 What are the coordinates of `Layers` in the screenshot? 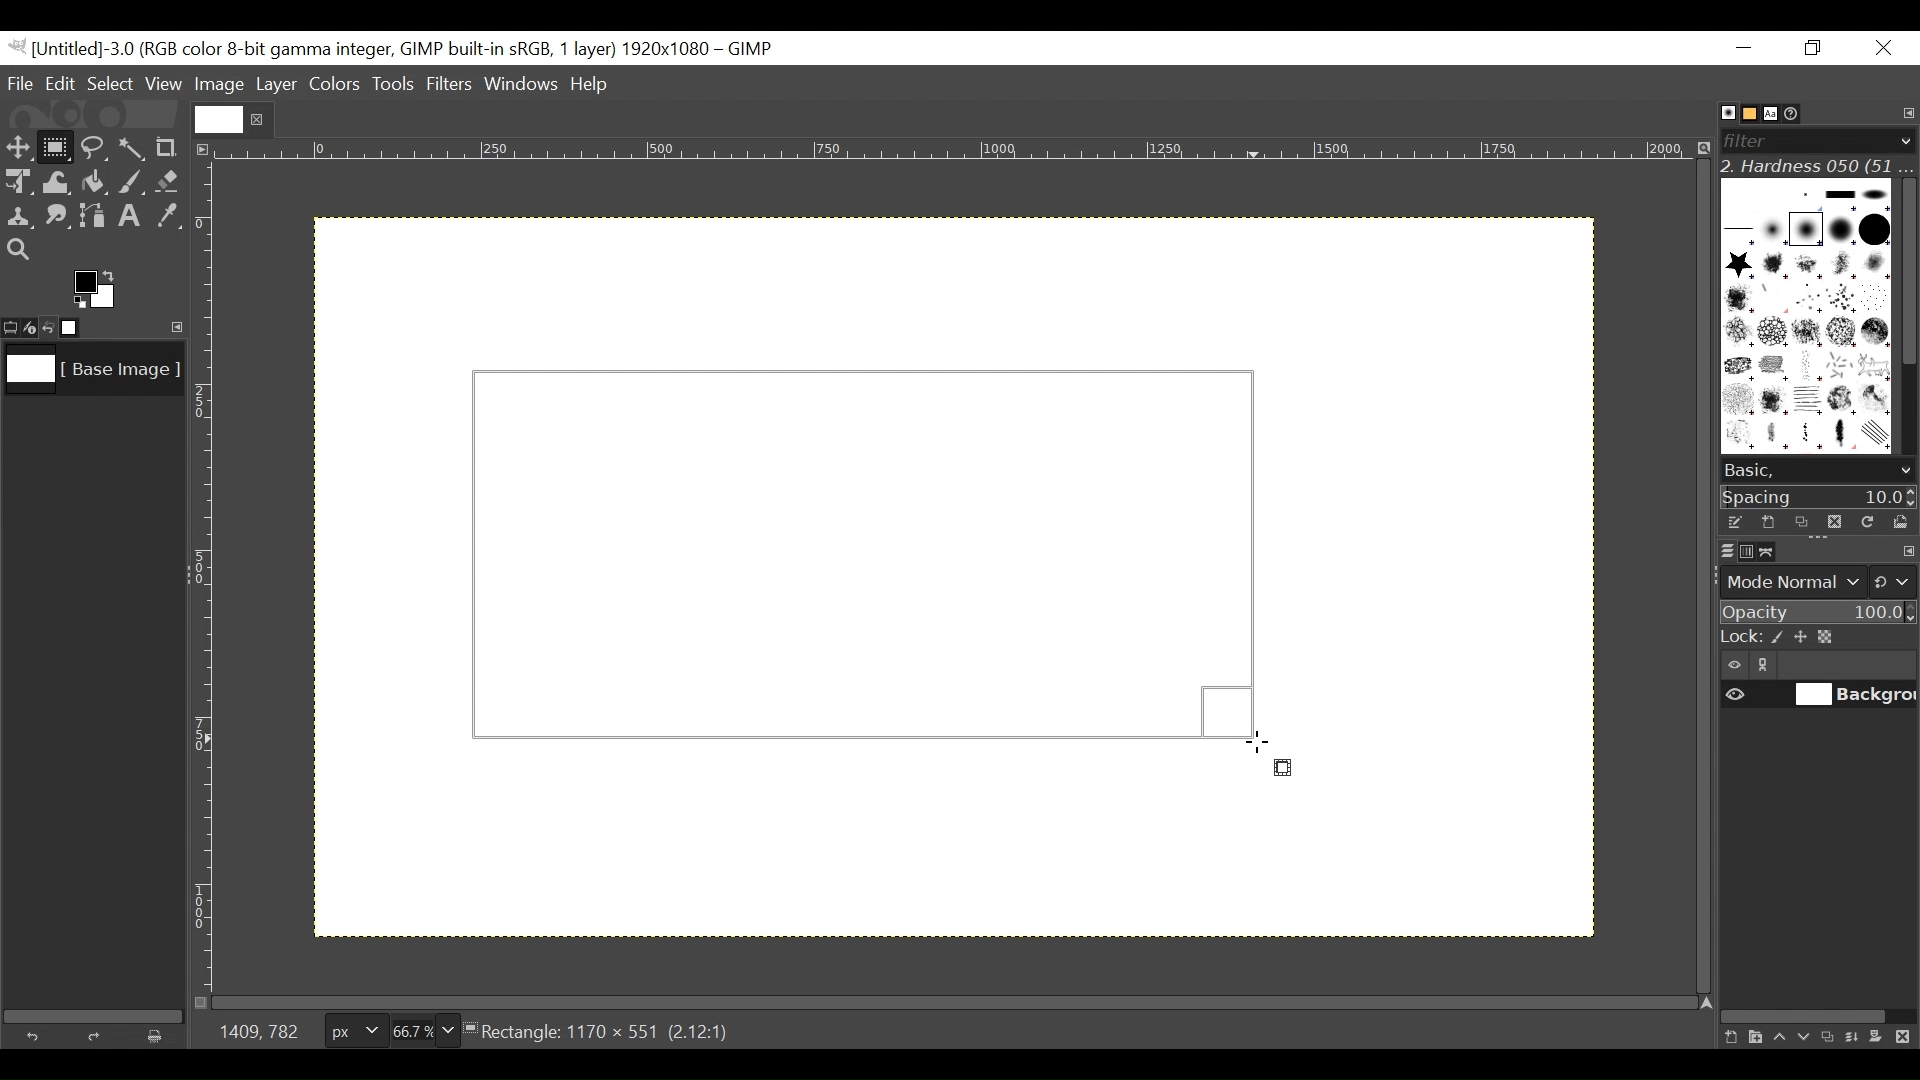 It's located at (1715, 550).